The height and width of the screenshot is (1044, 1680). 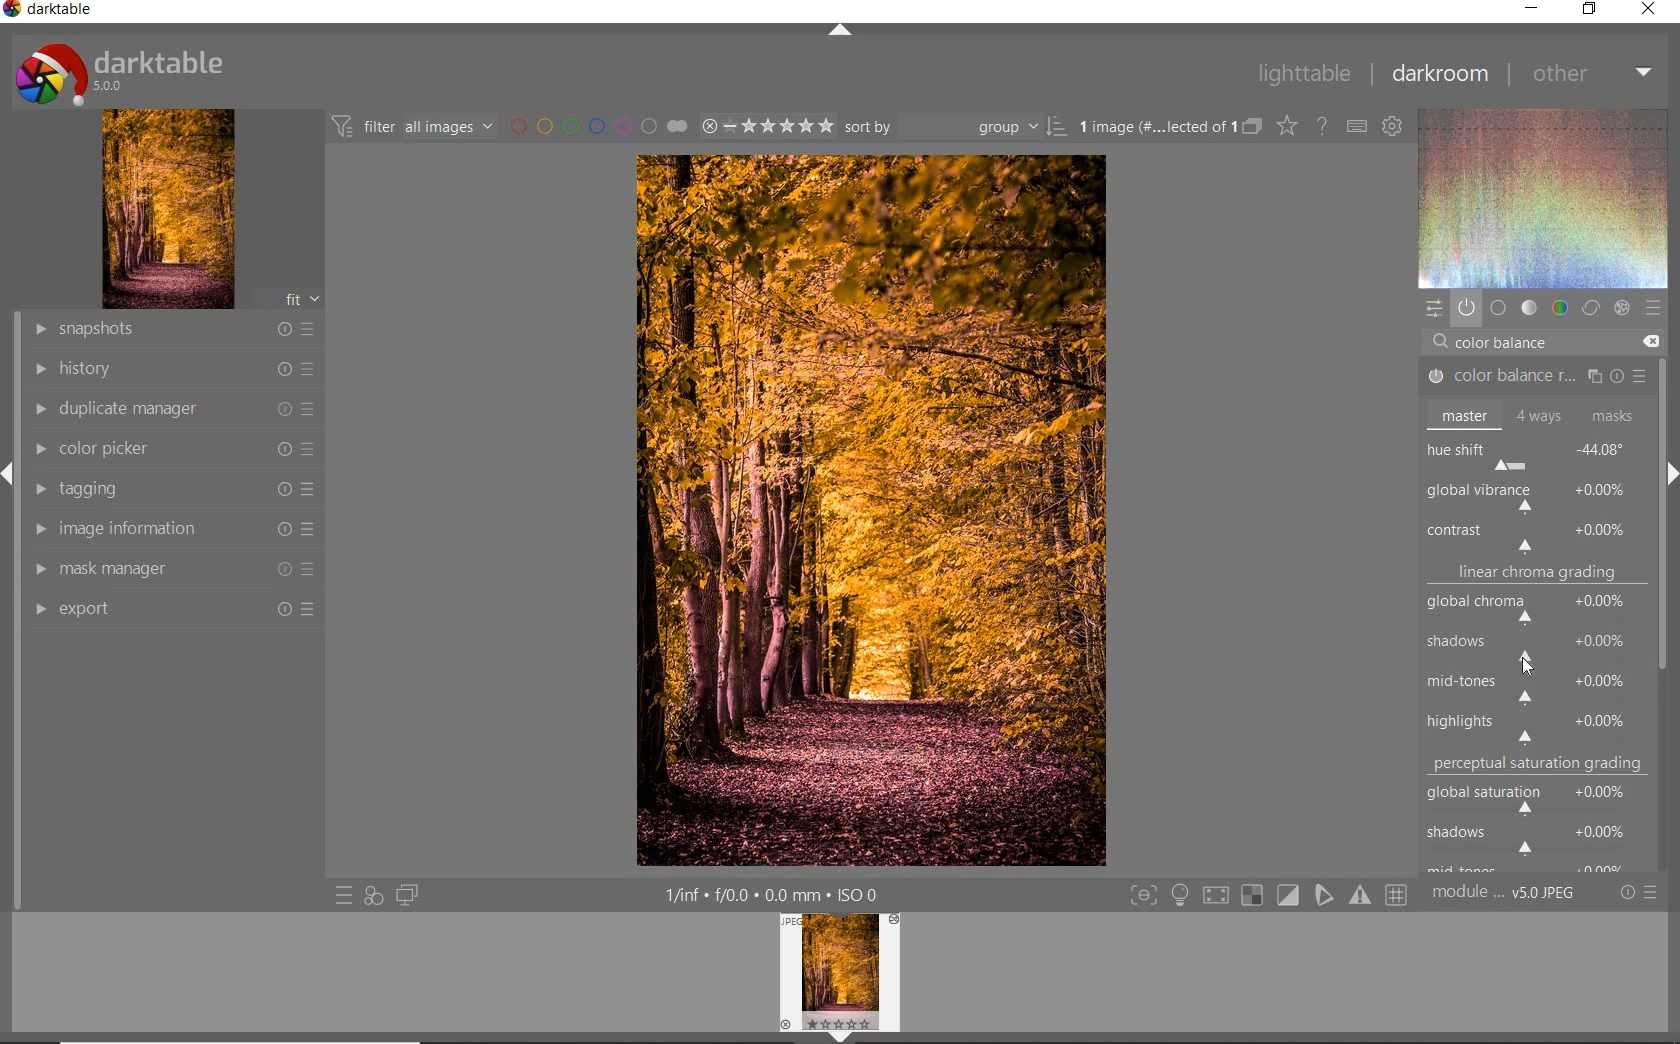 I want to click on other, so click(x=1594, y=75).